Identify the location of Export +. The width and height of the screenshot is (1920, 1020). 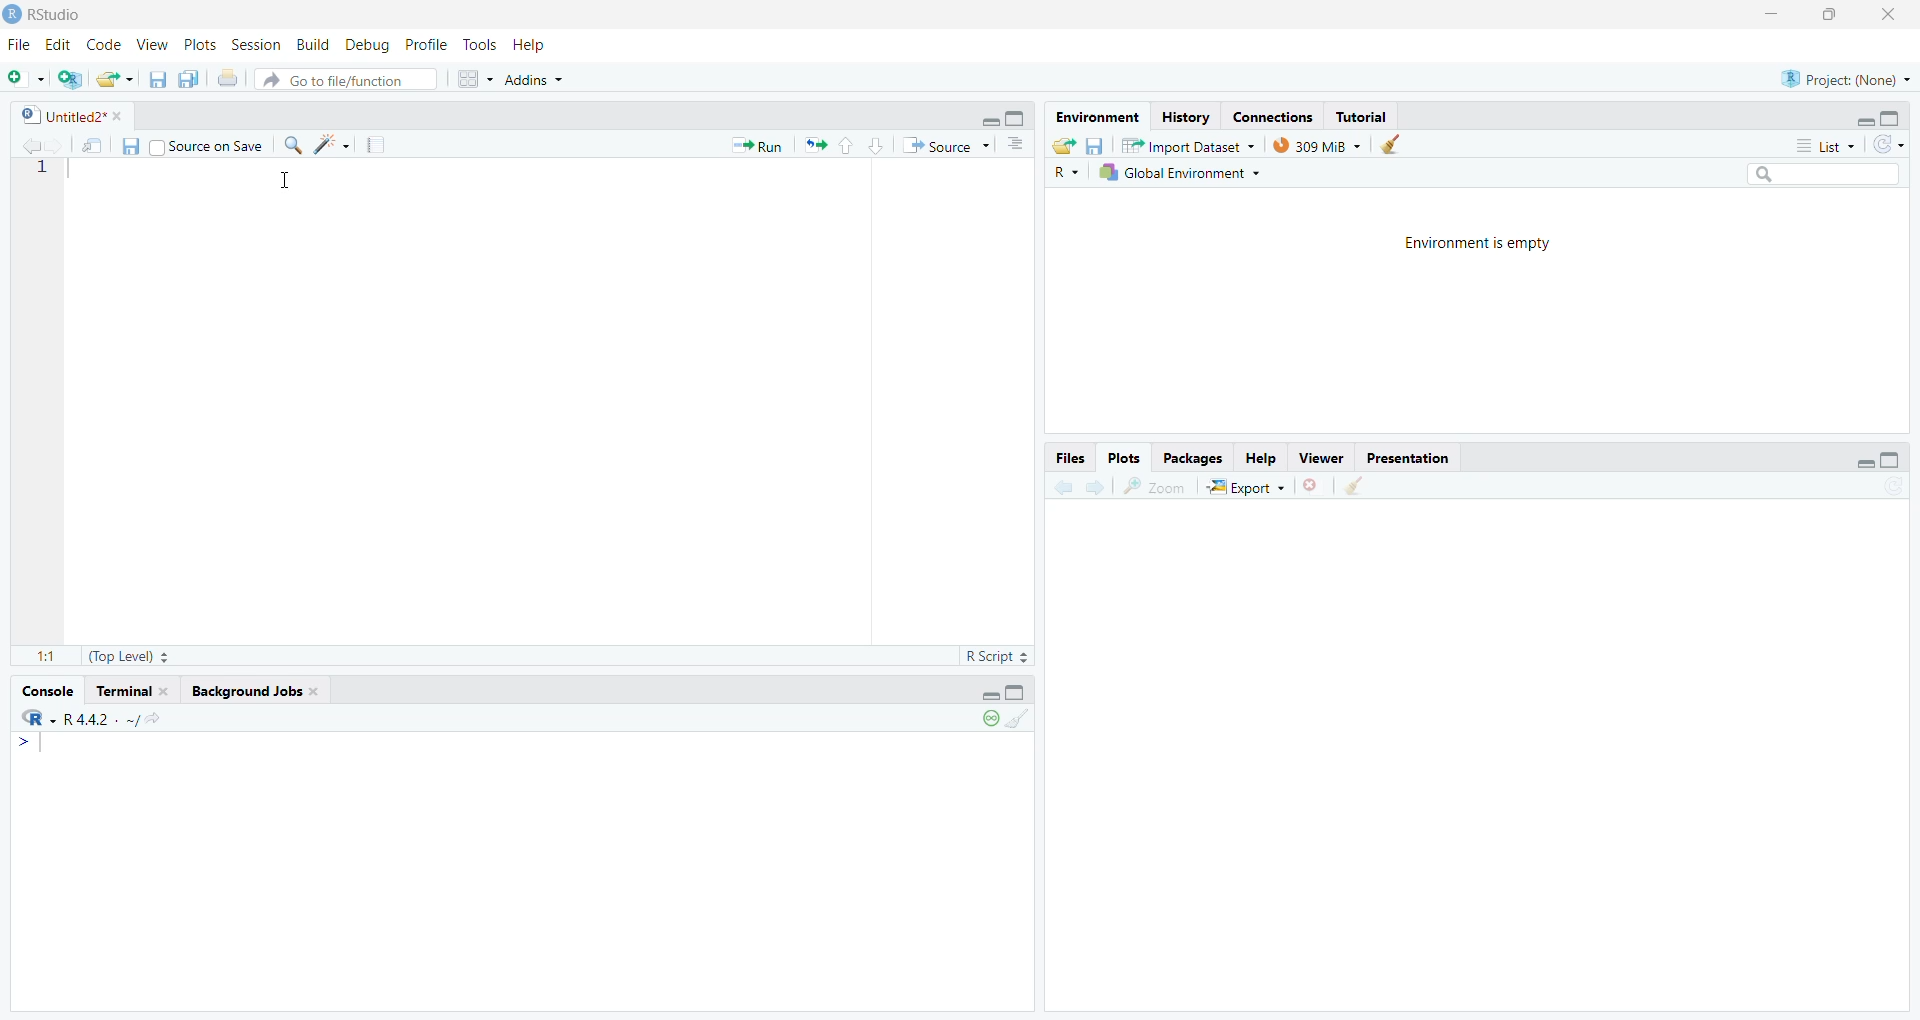
(1244, 487).